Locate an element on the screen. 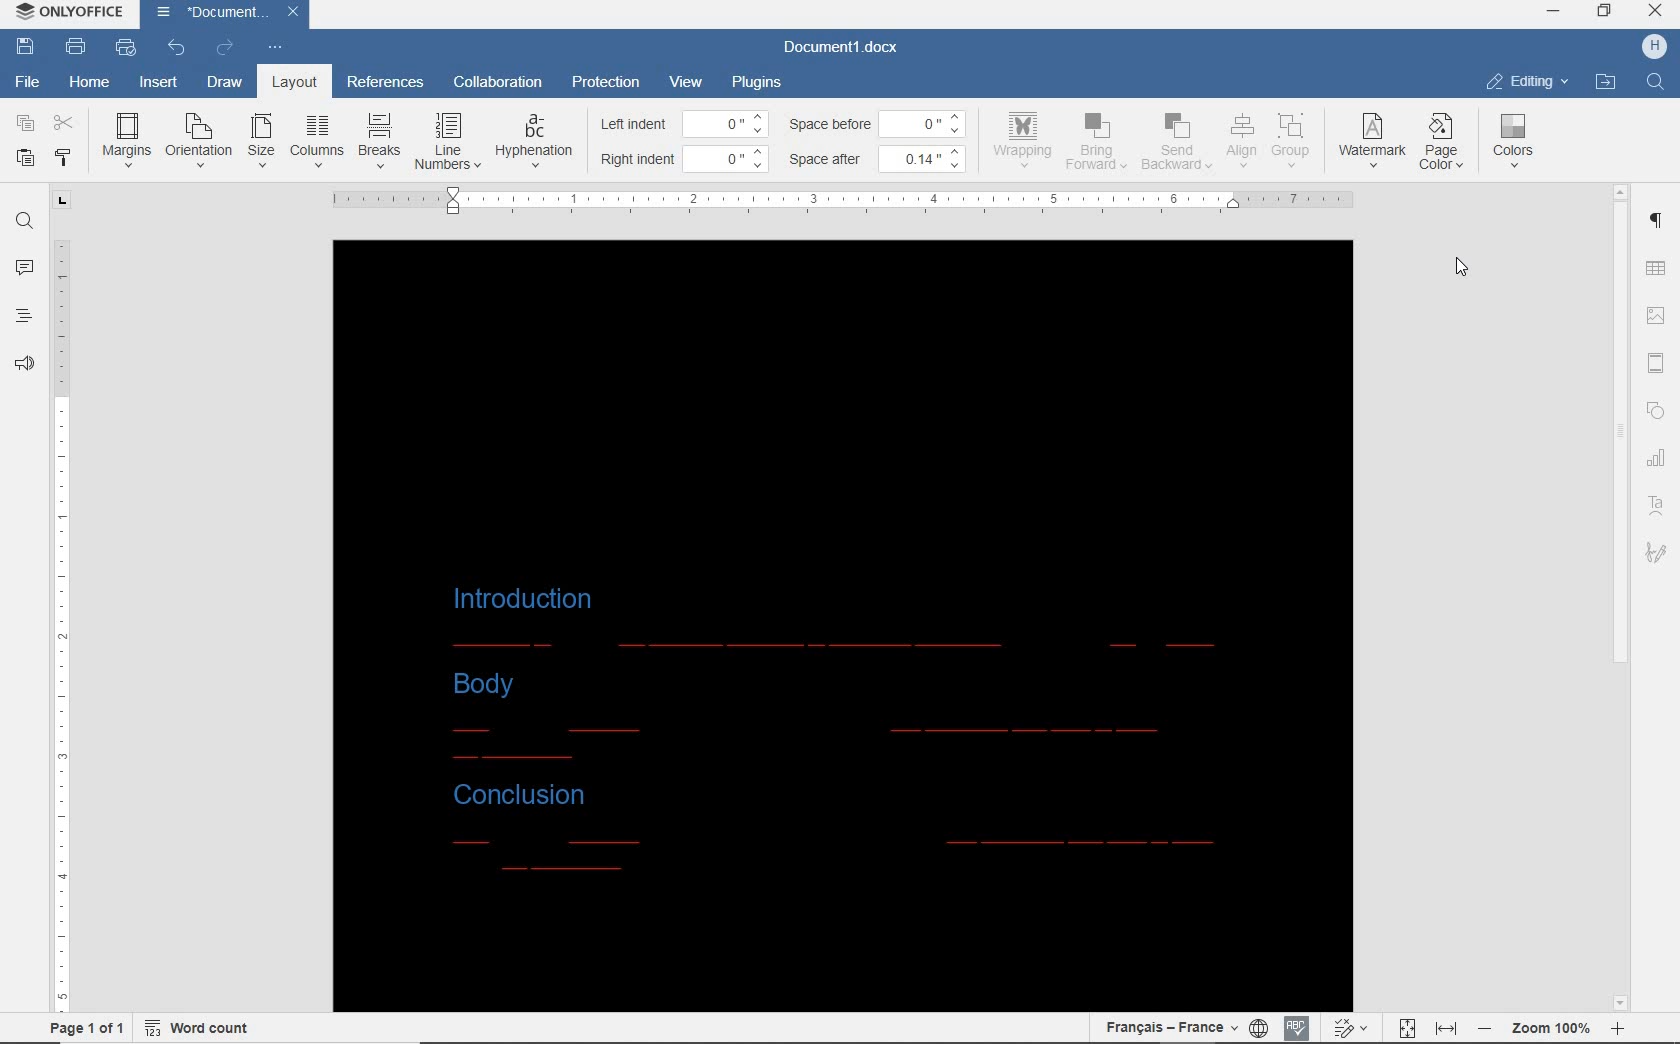  collaboration is located at coordinates (499, 84).